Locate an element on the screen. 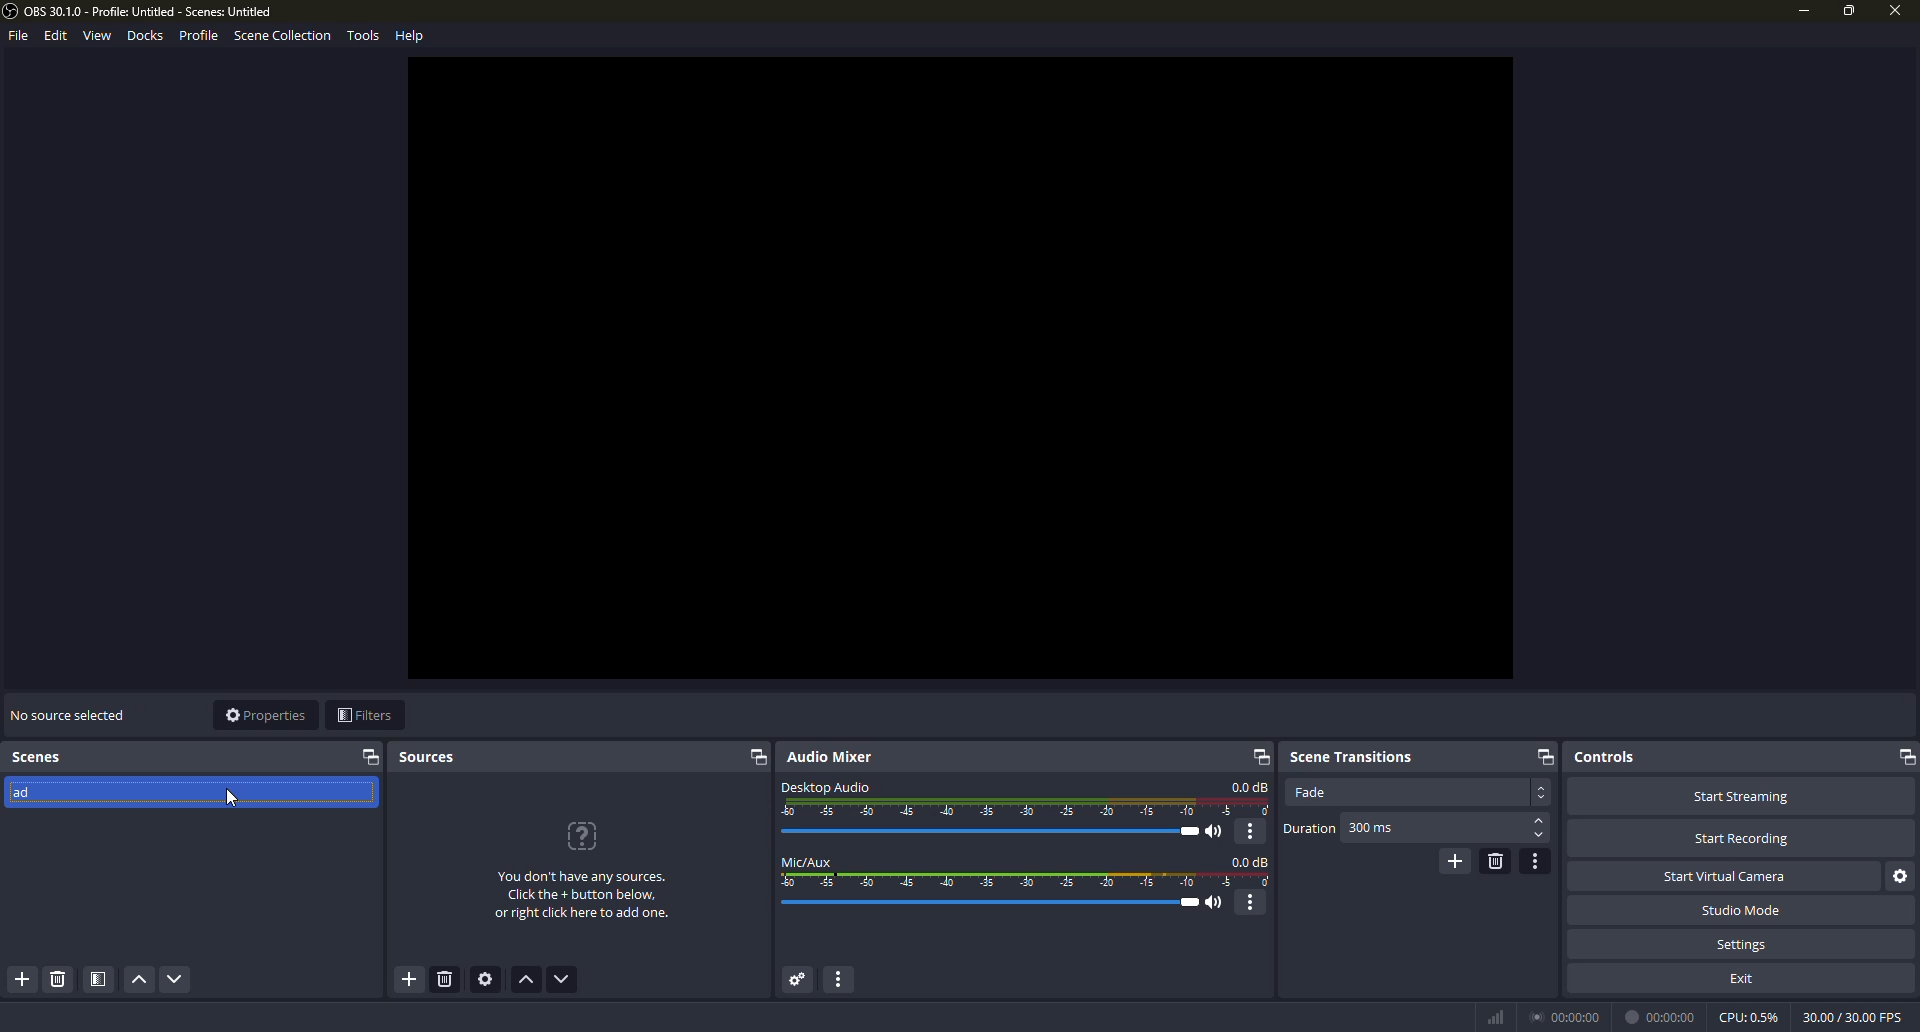  cursor is located at coordinates (229, 801).